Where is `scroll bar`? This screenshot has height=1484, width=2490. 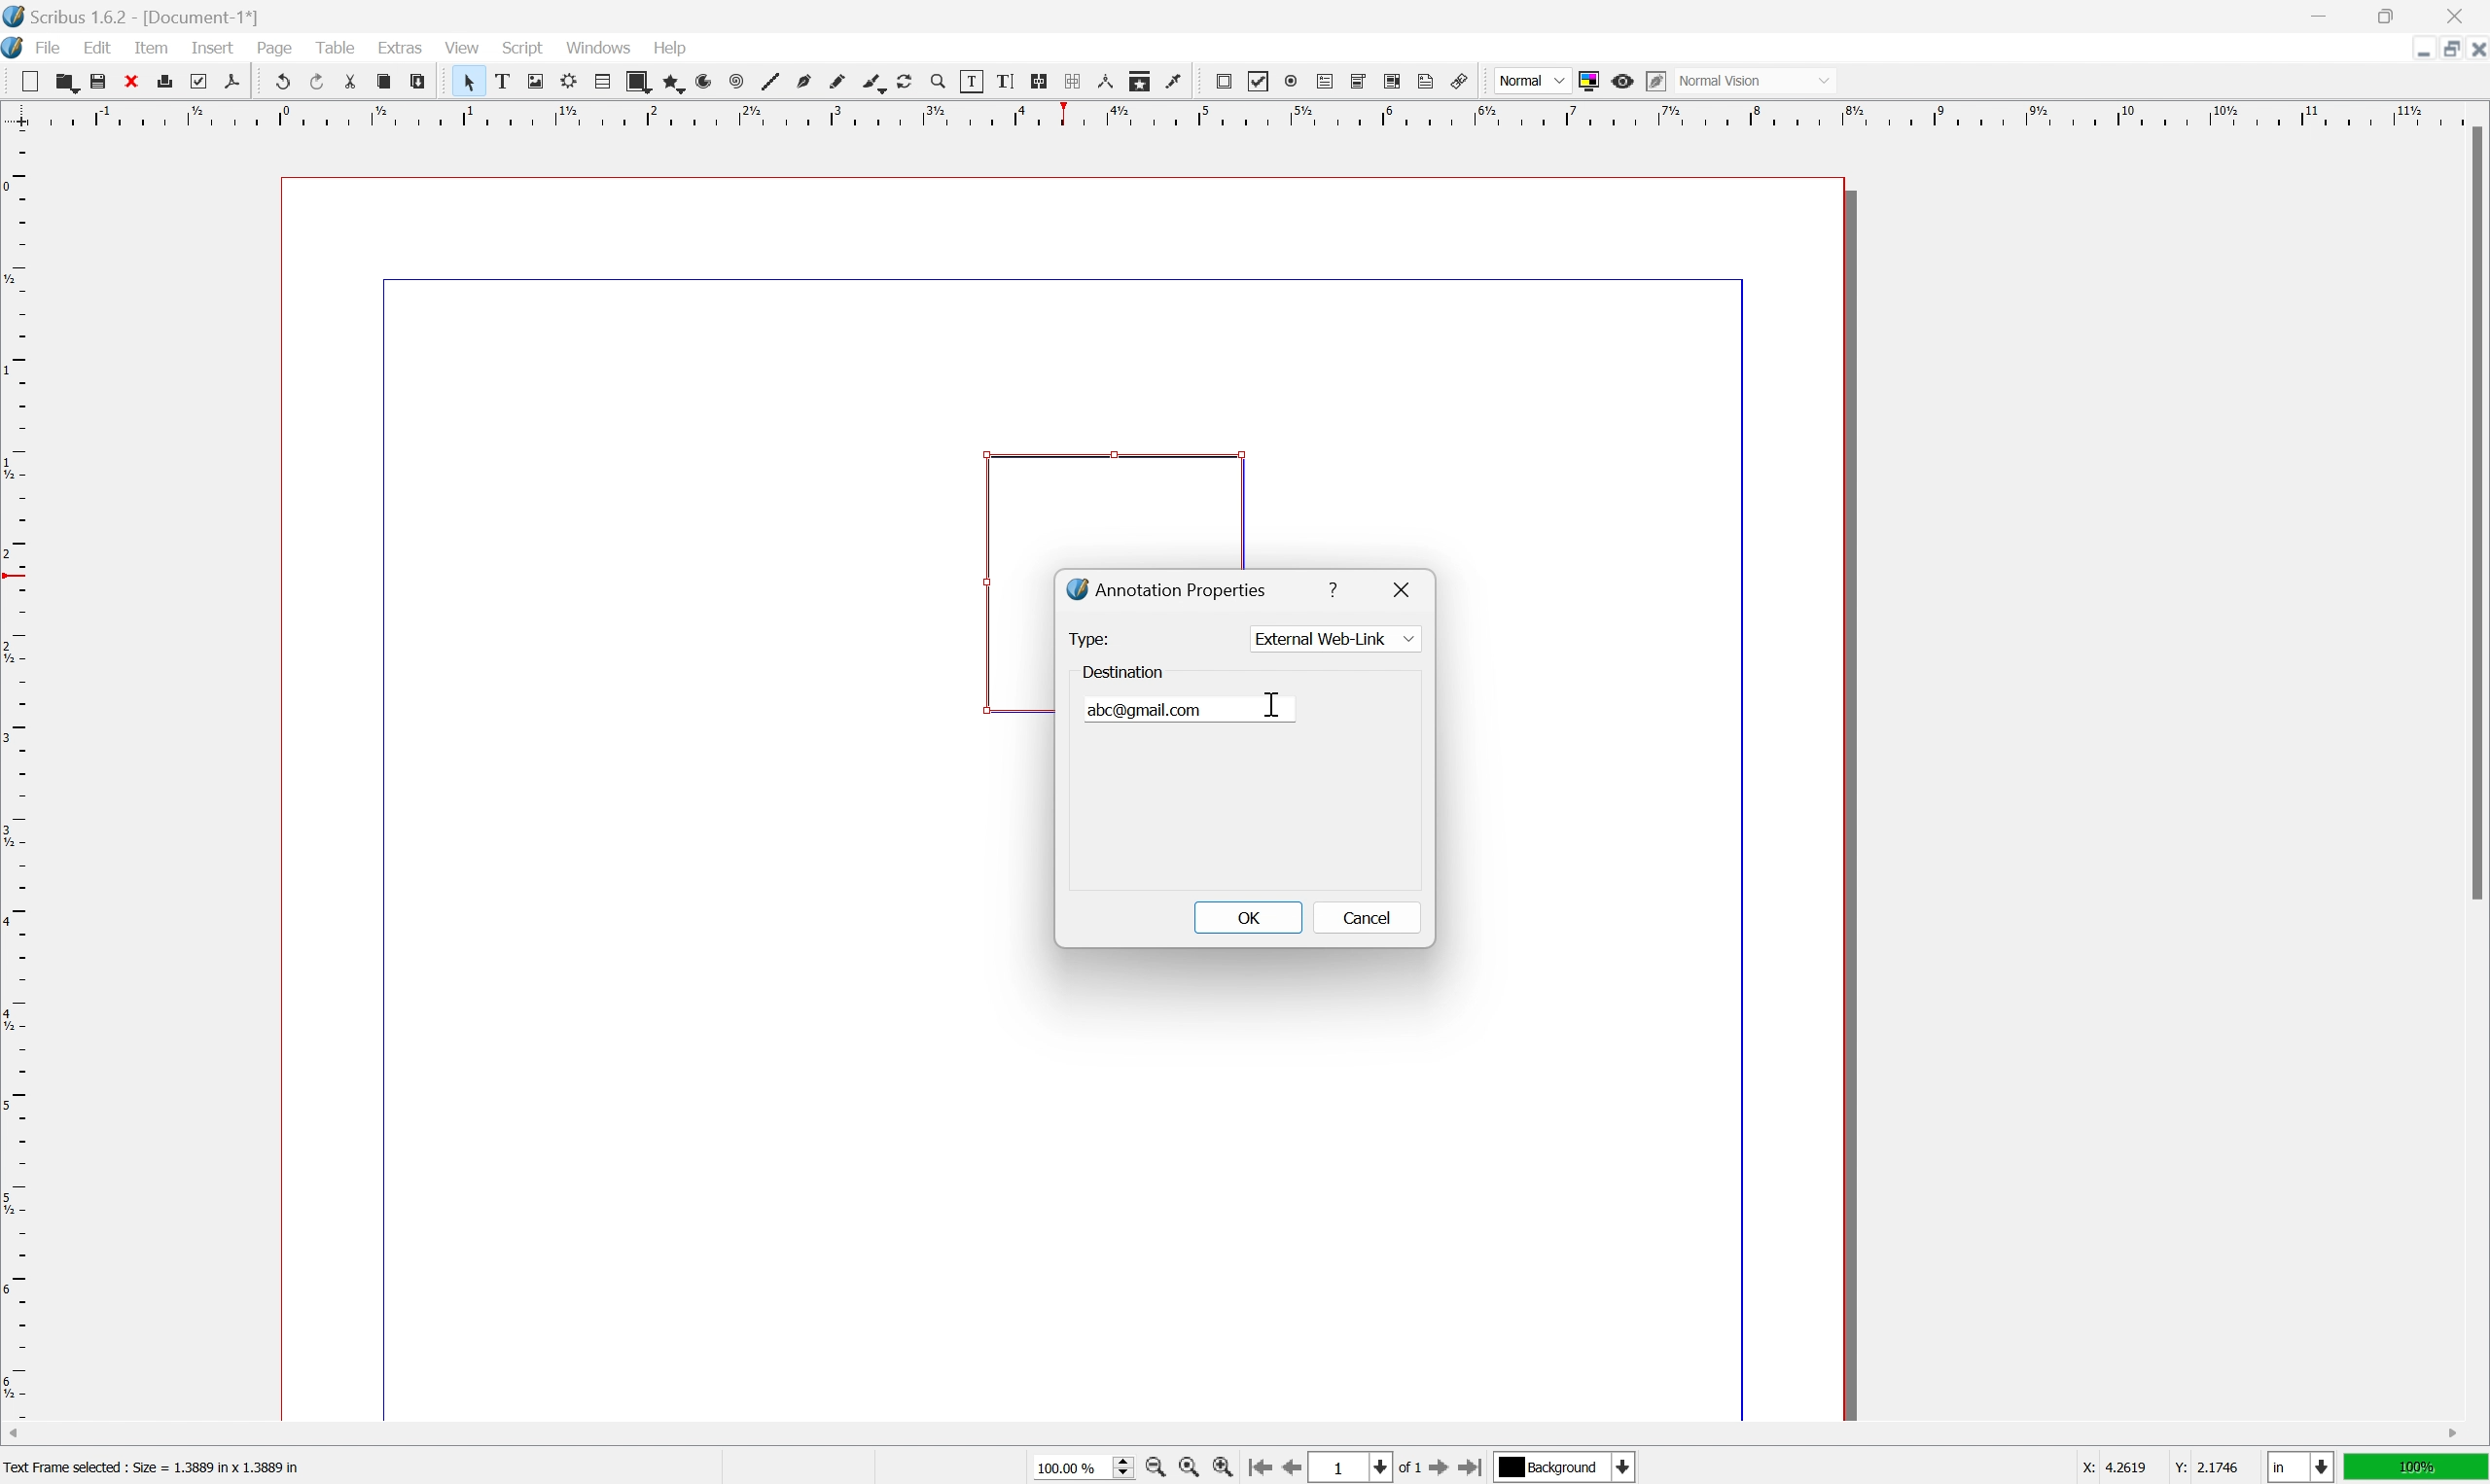 scroll bar is located at coordinates (2474, 512).